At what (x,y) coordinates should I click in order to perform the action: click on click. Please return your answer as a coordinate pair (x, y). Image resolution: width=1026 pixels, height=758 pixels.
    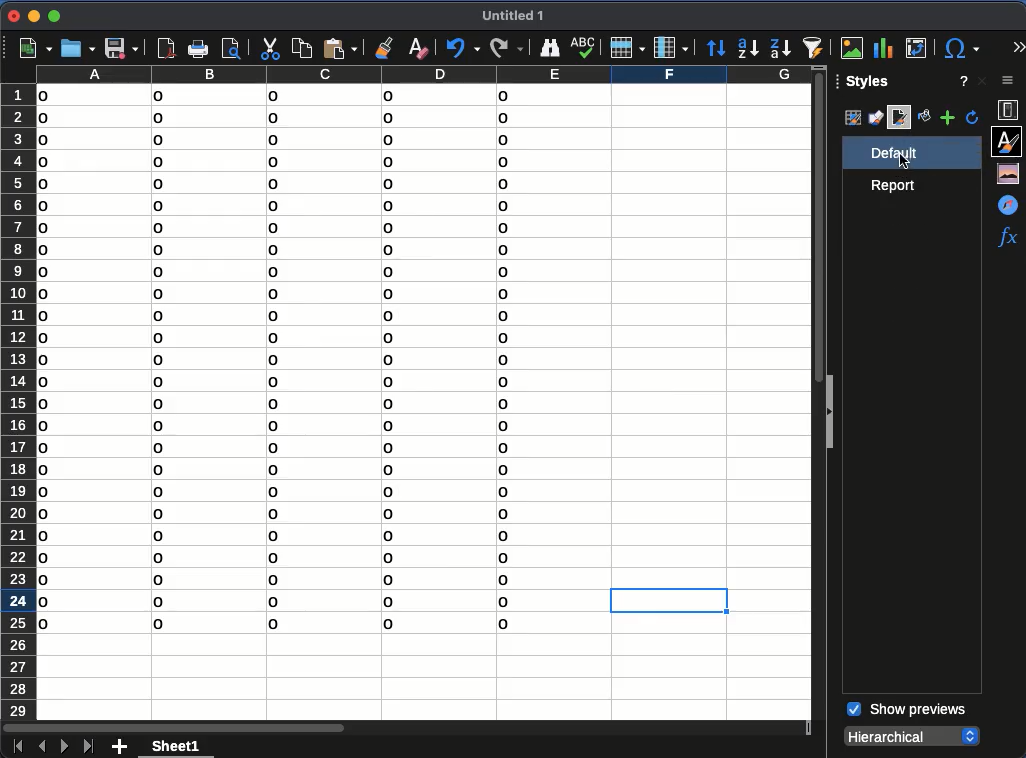
    Looking at the image, I should click on (906, 163).